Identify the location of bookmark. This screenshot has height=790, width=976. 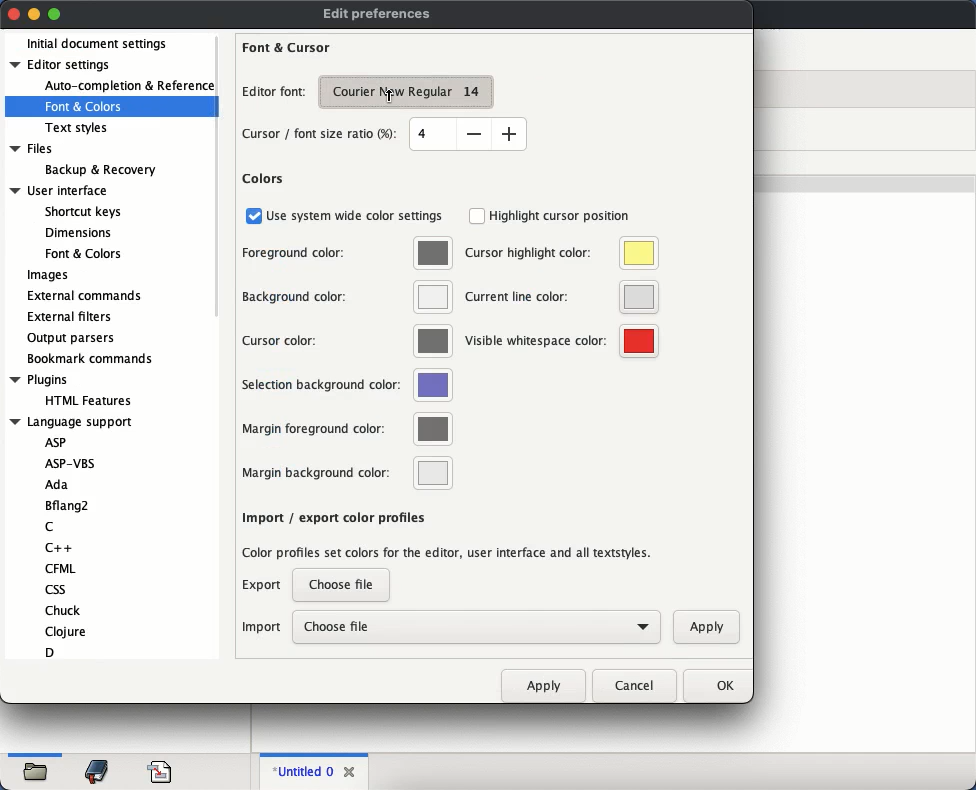
(98, 772).